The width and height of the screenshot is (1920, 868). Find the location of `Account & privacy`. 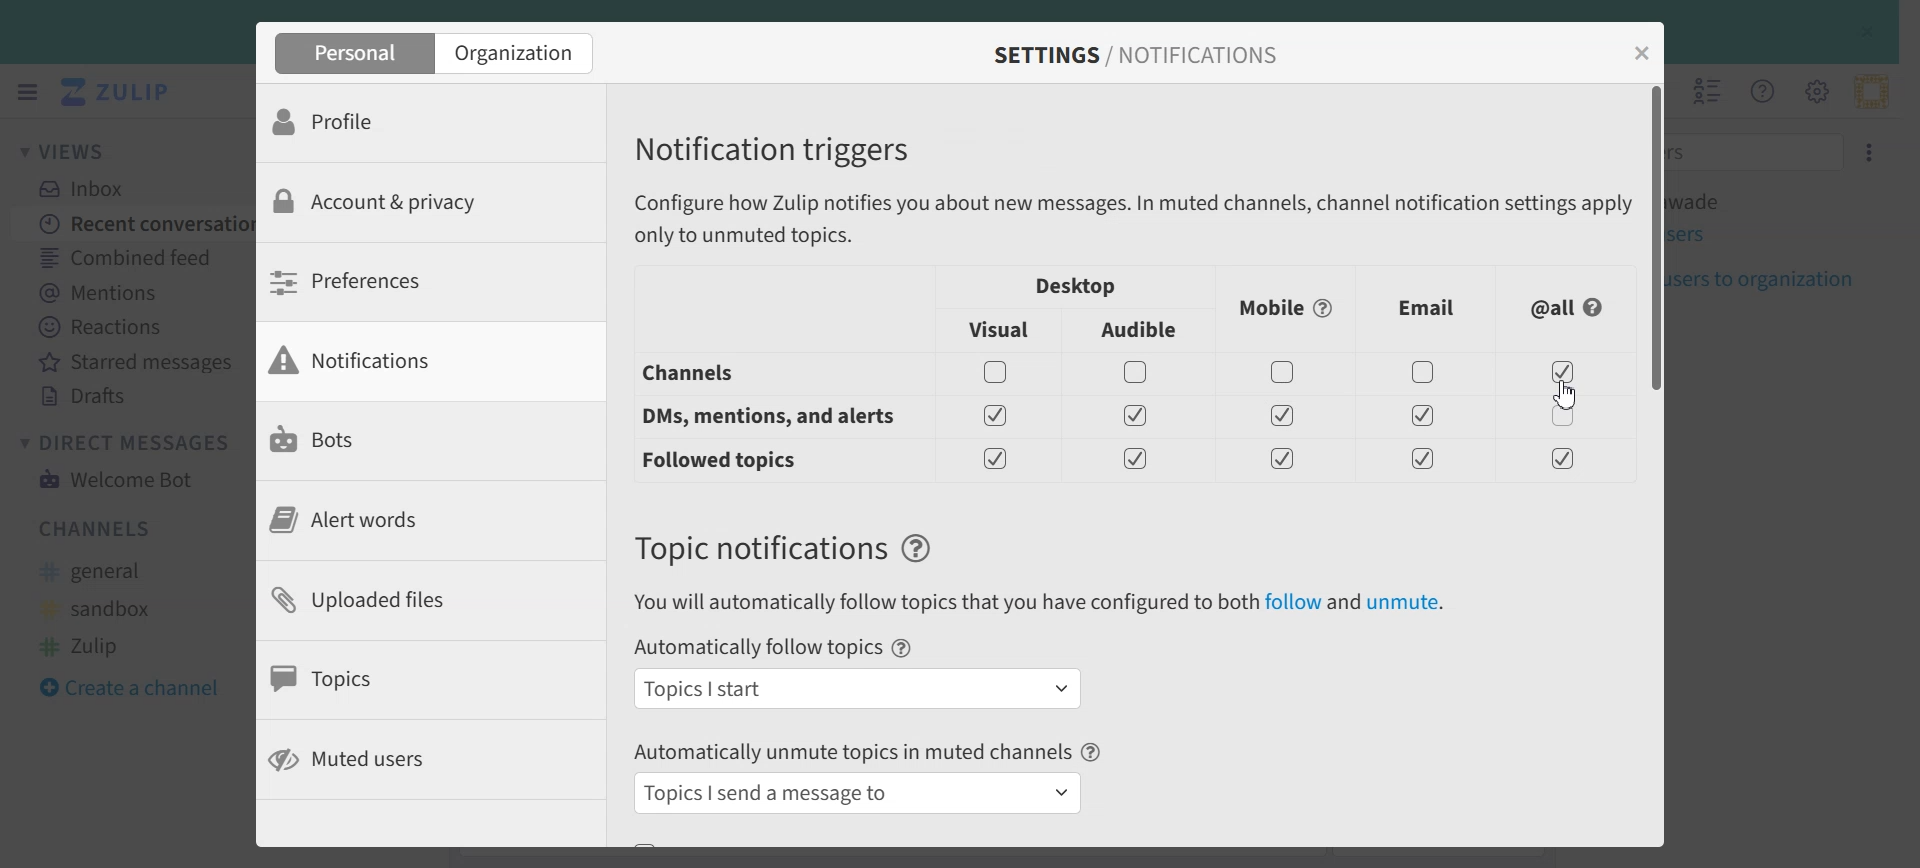

Account & privacy is located at coordinates (407, 202).